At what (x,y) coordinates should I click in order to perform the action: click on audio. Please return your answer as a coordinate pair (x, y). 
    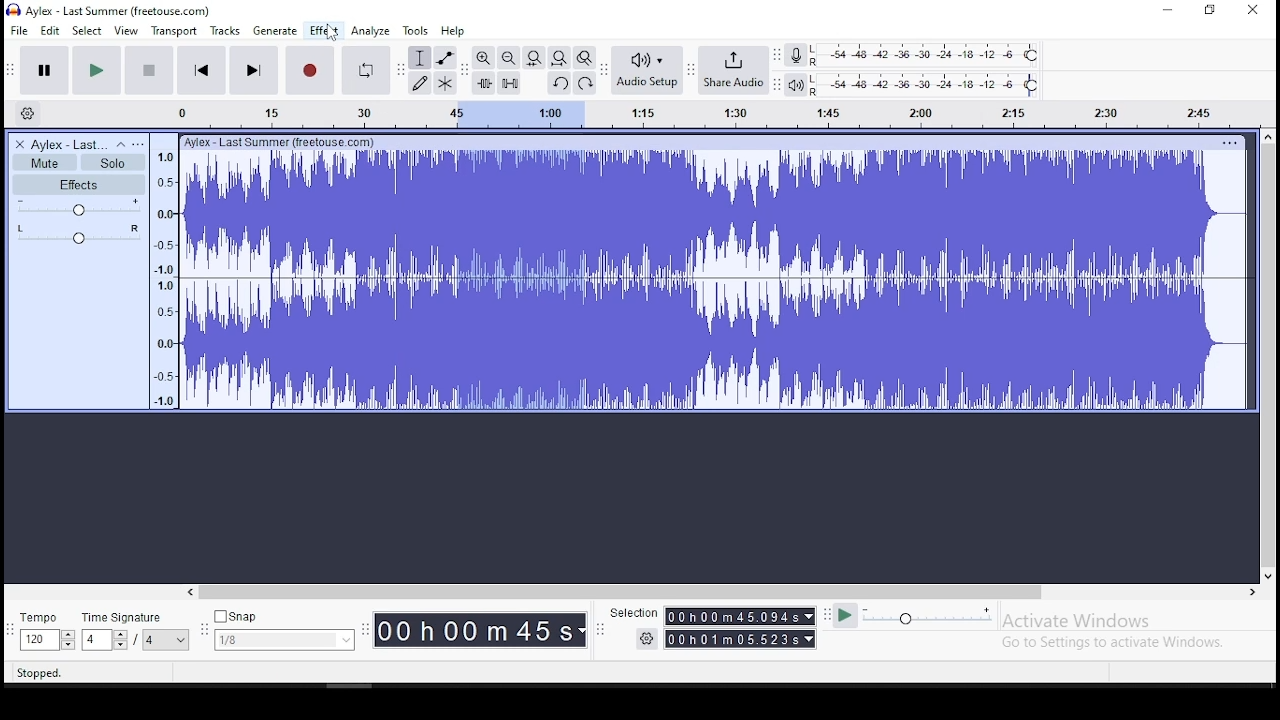
    Looking at the image, I should click on (70, 145).